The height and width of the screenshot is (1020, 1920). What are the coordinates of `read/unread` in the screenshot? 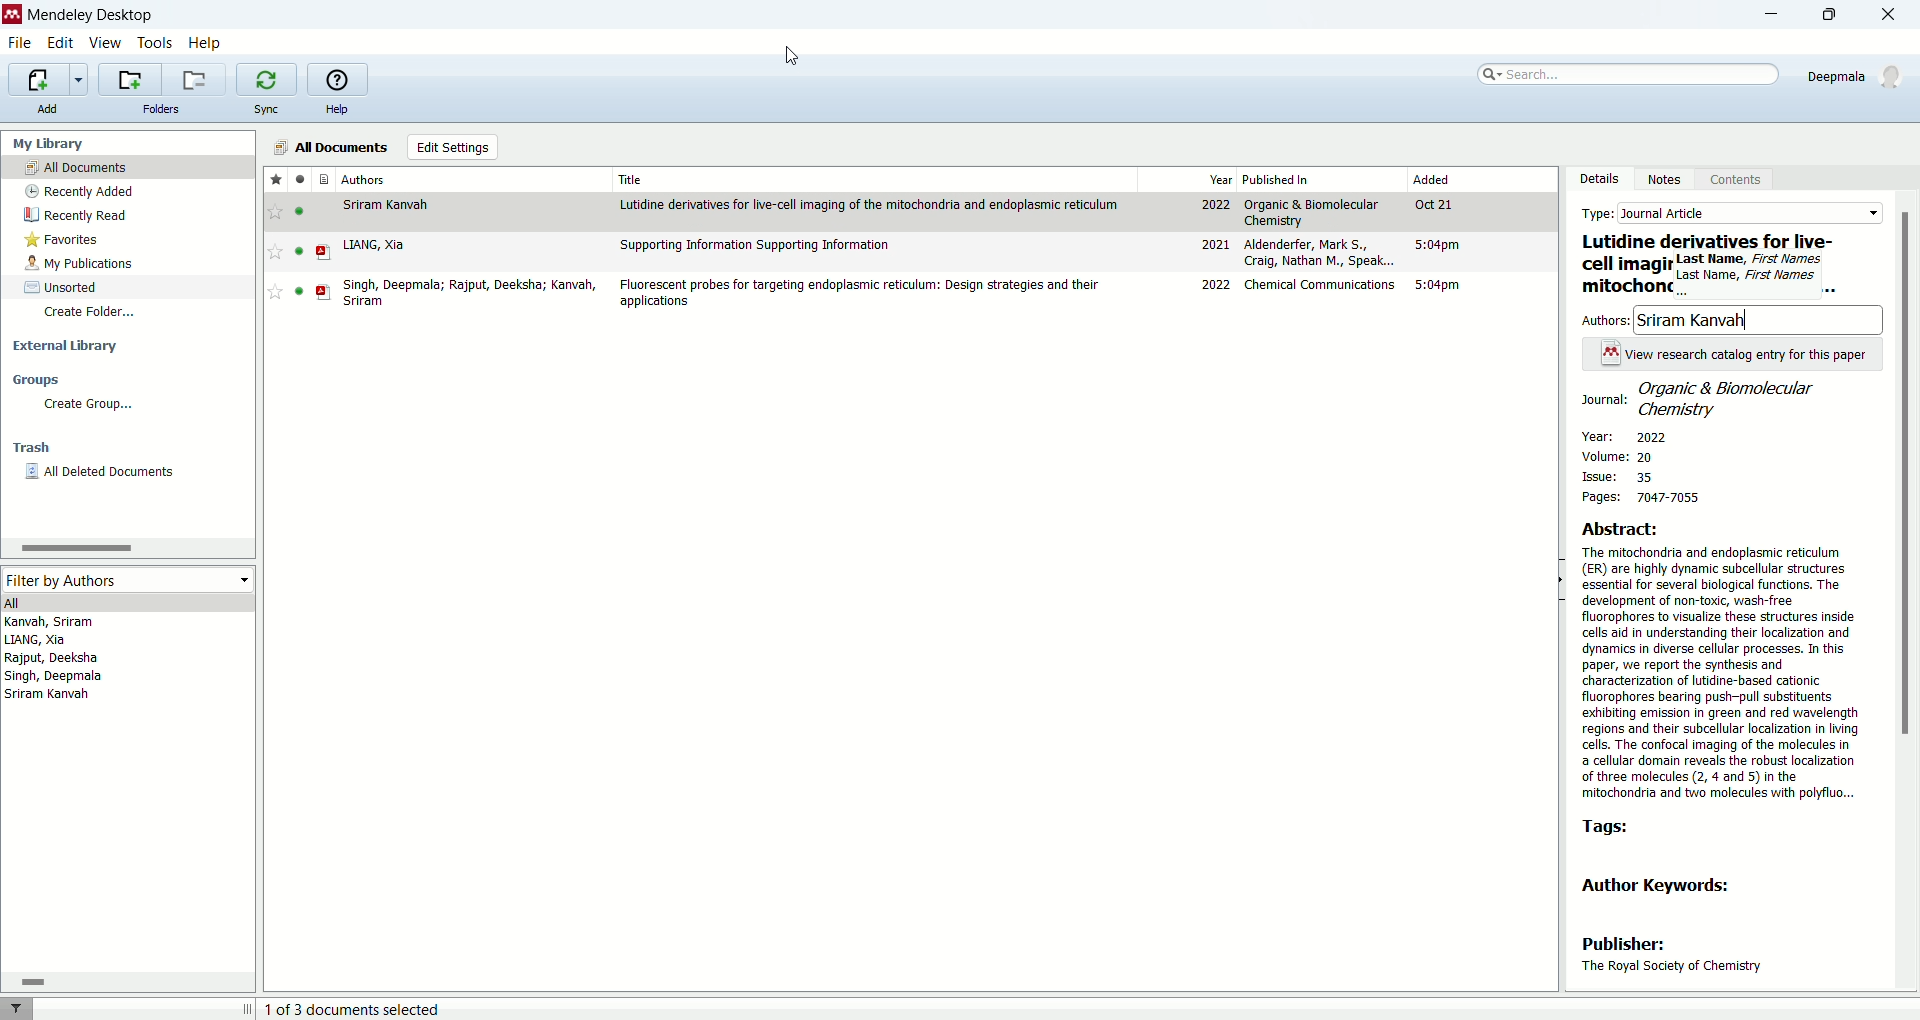 It's located at (294, 293).